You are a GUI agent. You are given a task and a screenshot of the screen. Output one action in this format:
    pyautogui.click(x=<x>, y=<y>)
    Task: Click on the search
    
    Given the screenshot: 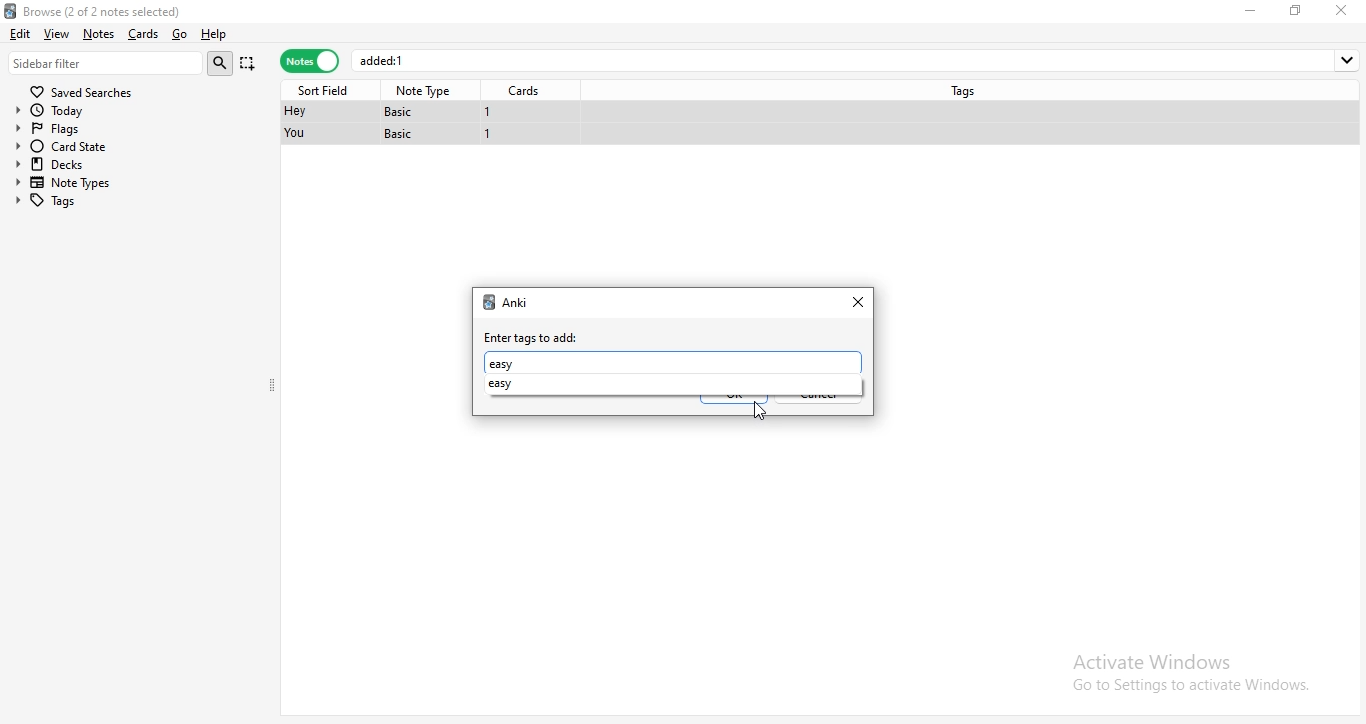 What is the action you would take?
    pyautogui.click(x=223, y=63)
    